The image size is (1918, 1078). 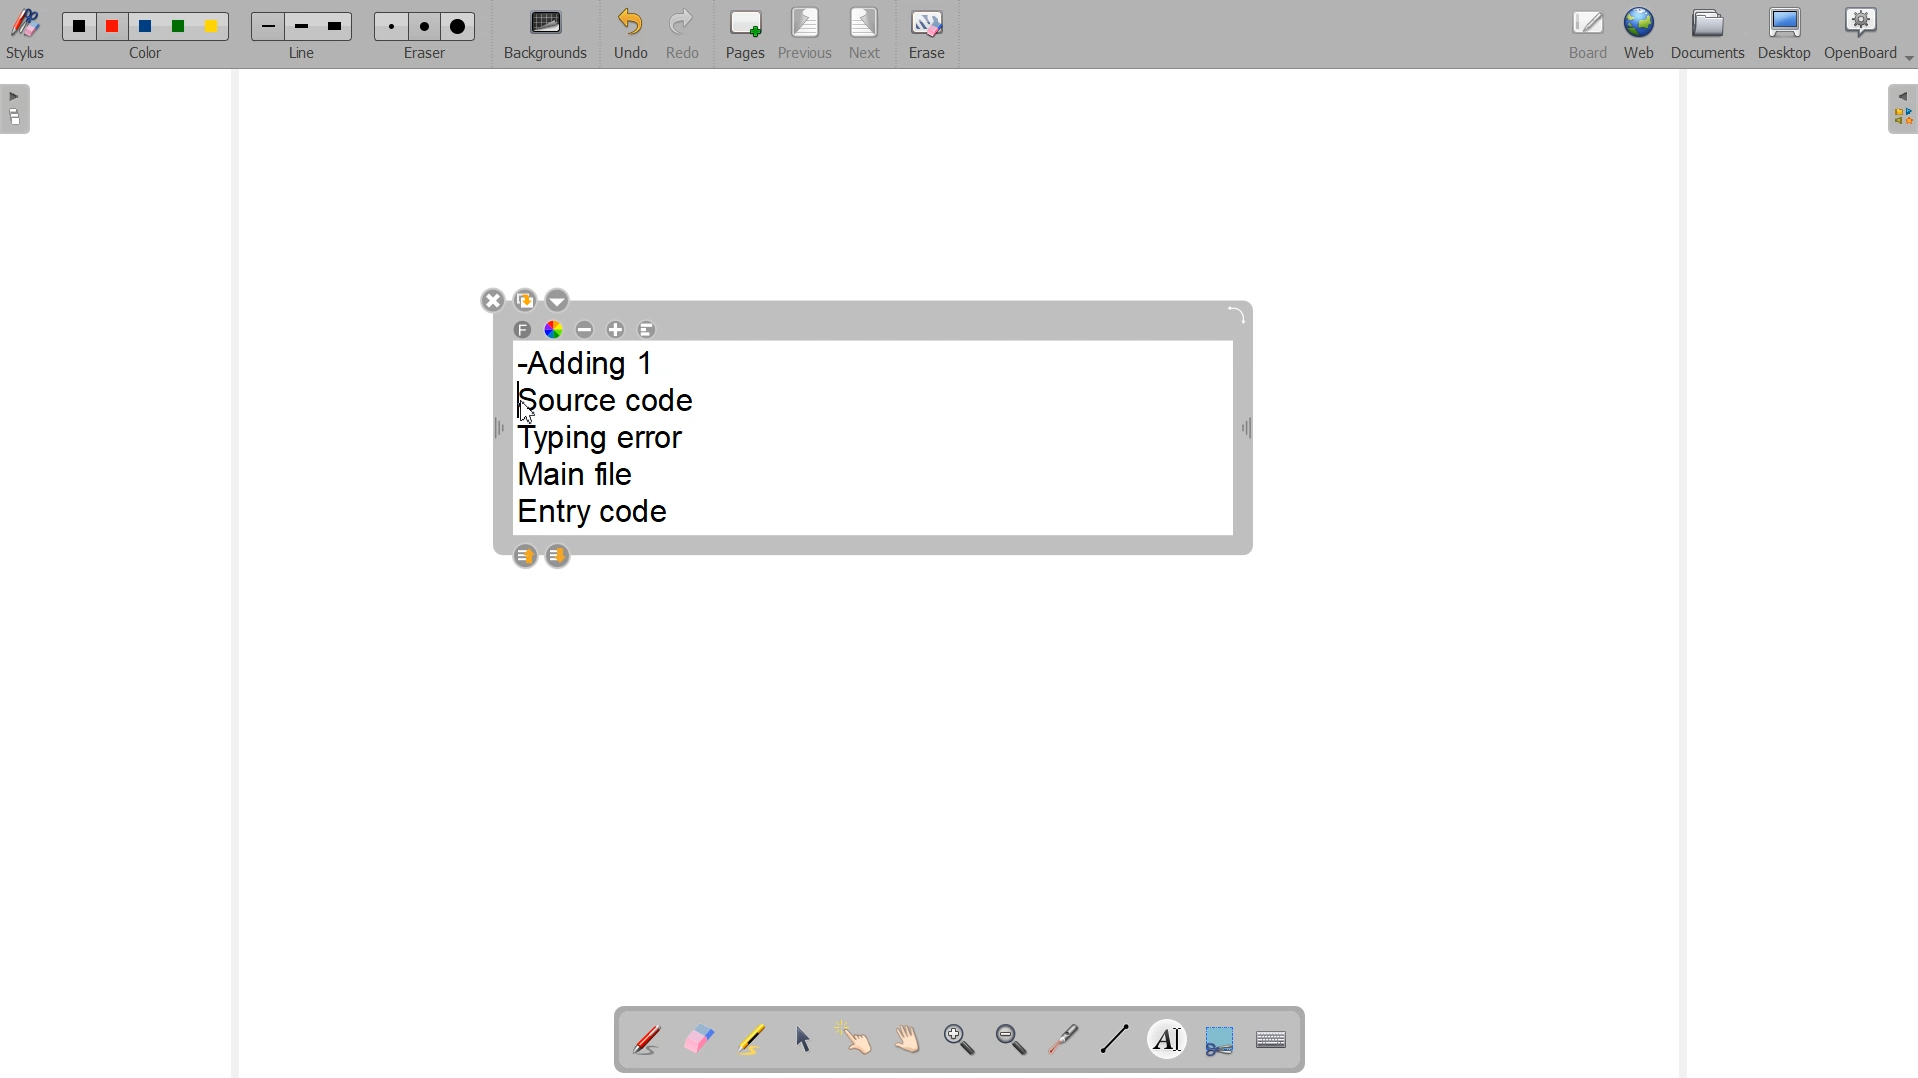 What do you see at coordinates (80, 26) in the screenshot?
I see `Color 1` at bounding box center [80, 26].